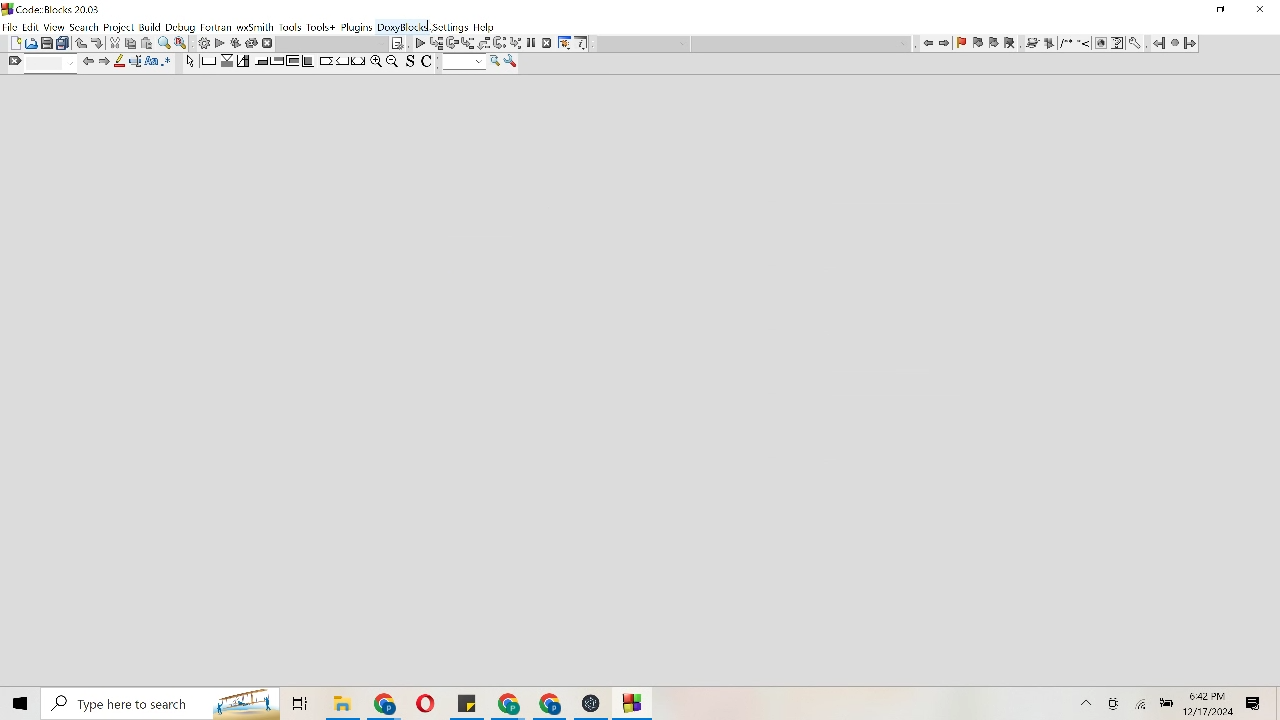 This screenshot has height=720, width=1280. What do you see at coordinates (356, 27) in the screenshot?
I see `Plugins` at bounding box center [356, 27].